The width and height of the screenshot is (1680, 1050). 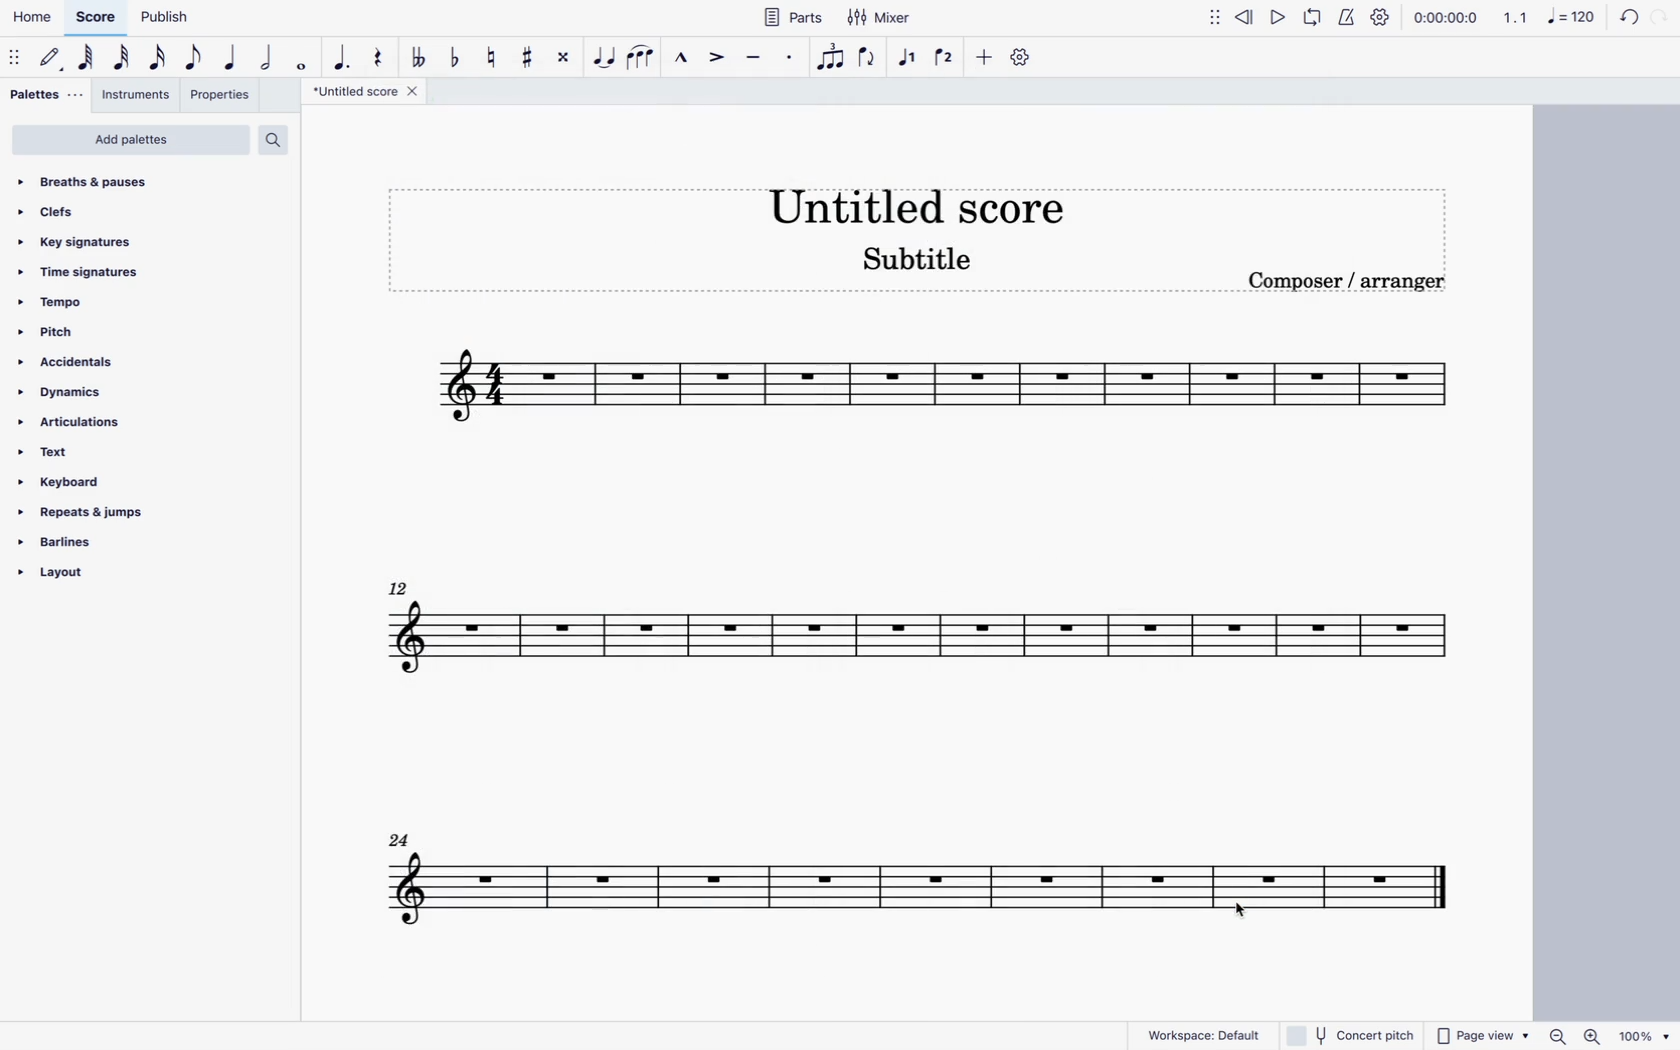 I want to click on barlines, so click(x=64, y=544).